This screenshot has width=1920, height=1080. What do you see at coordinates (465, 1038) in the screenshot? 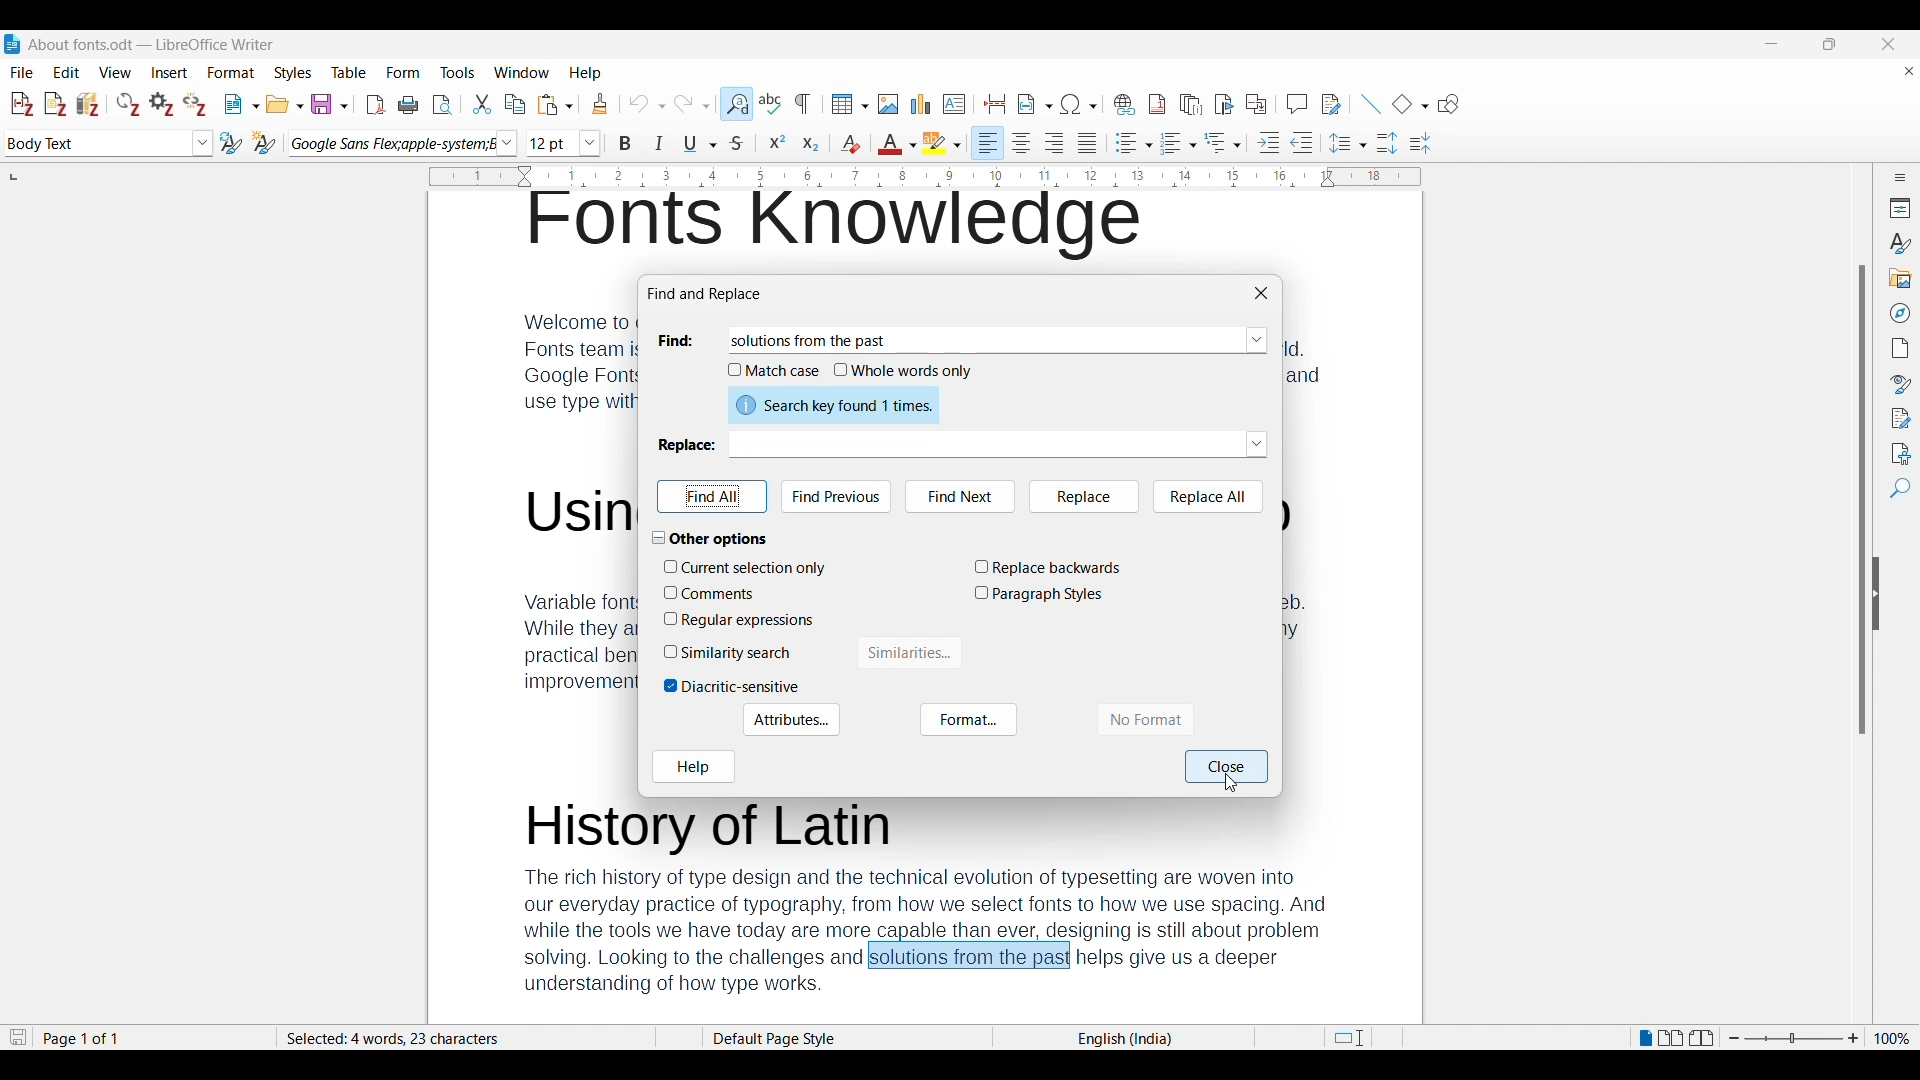
I see `Words and character count of selected text` at bounding box center [465, 1038].